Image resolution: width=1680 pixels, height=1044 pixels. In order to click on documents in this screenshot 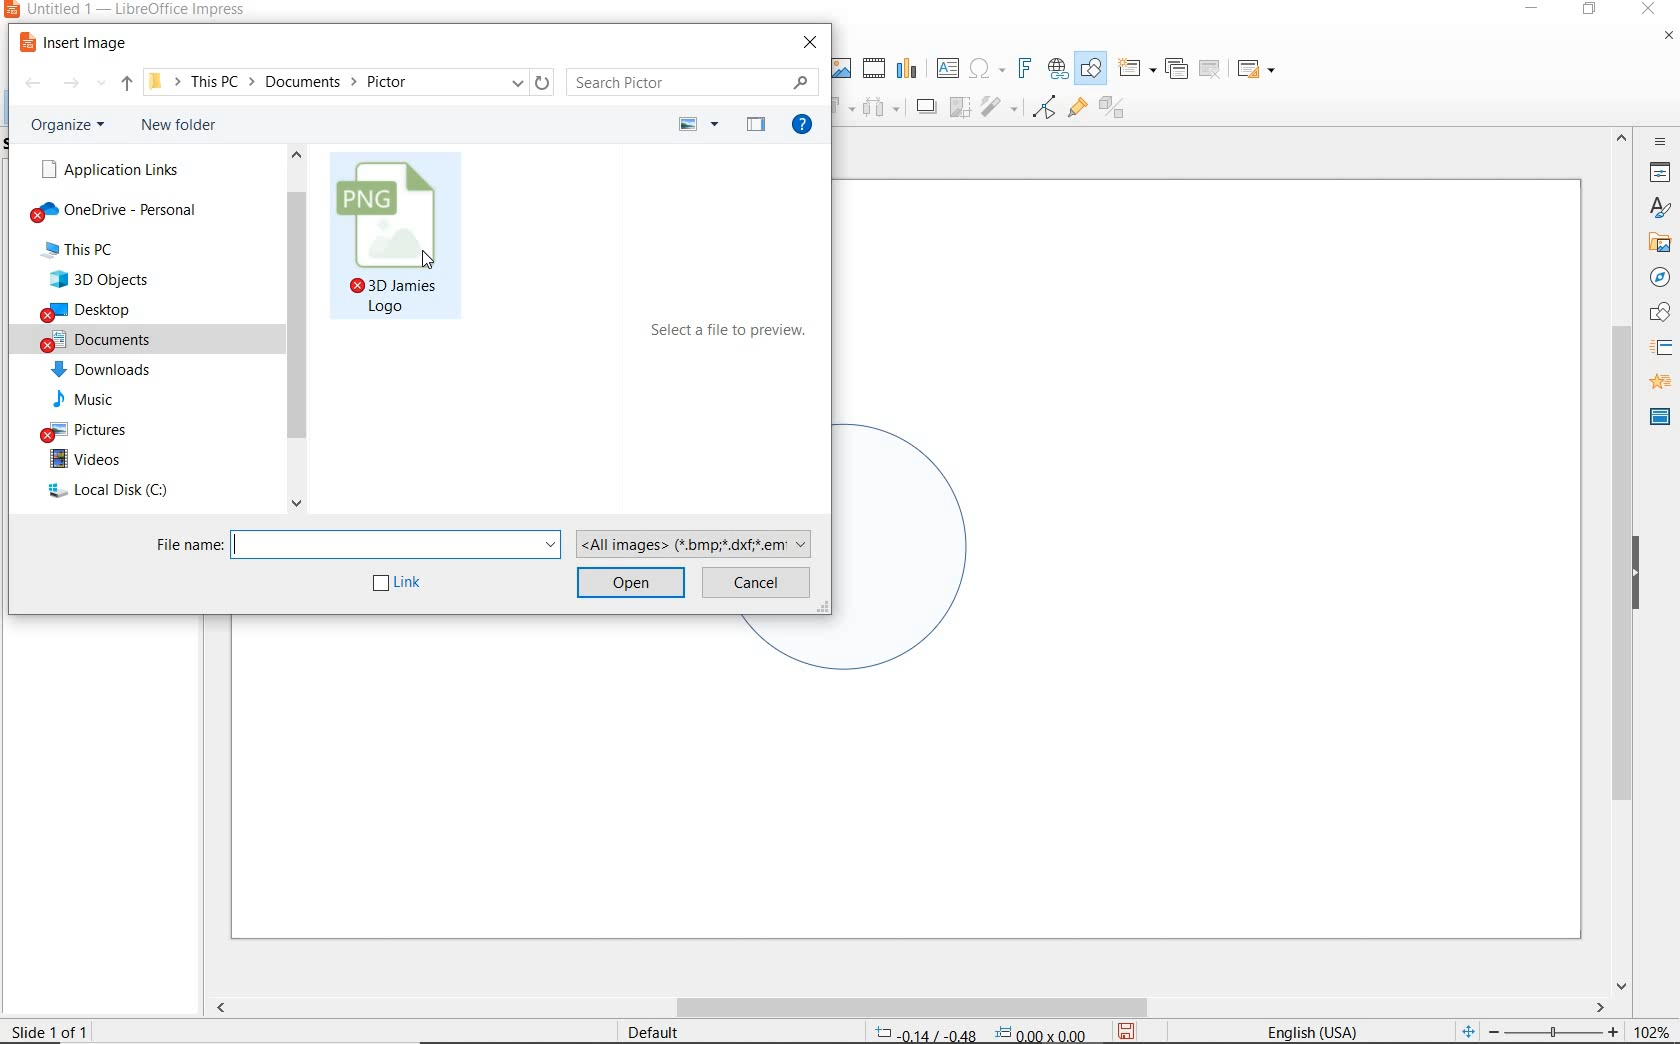, I will do `click(116, 339)`.